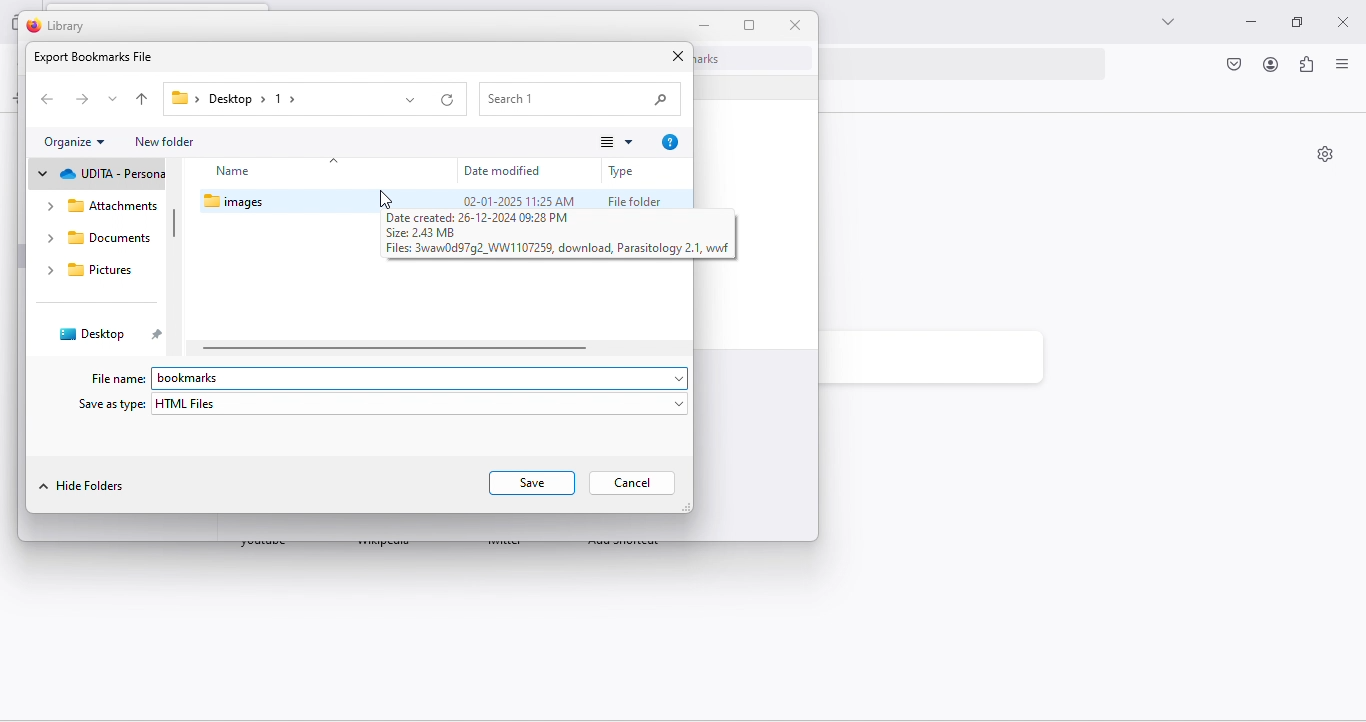  I want to click on close, so click(1345, 18).